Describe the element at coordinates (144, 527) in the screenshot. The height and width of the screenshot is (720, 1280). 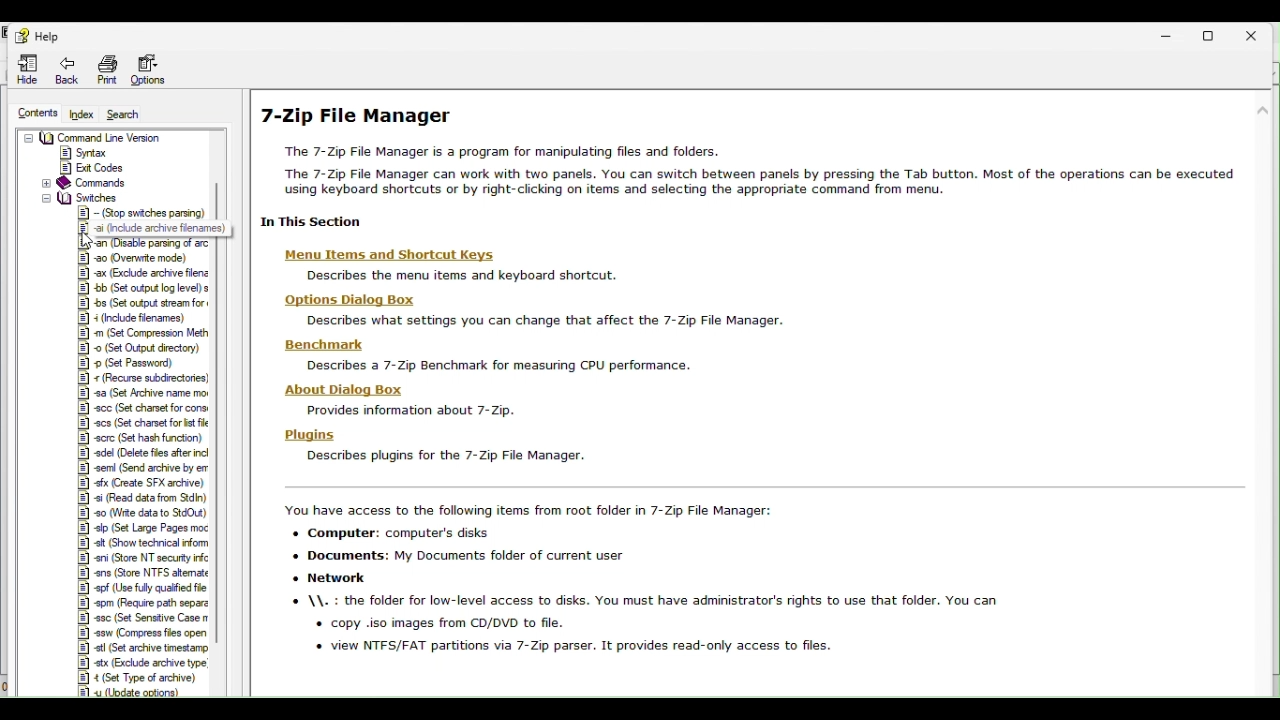
I see `set large pages` at that location.